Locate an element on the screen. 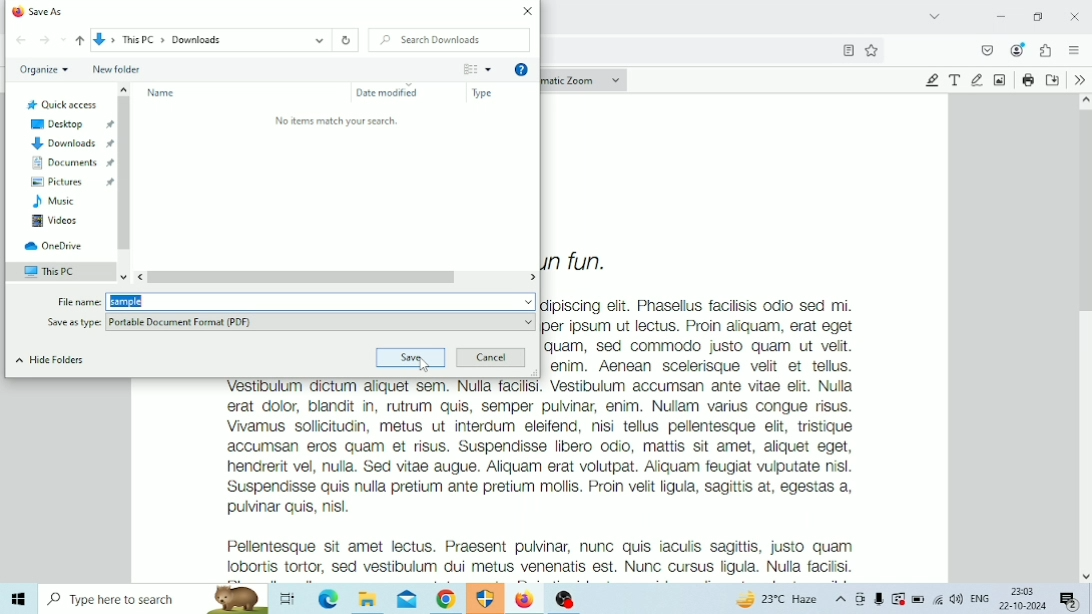  Speakers is located at coordinates (957, 600).